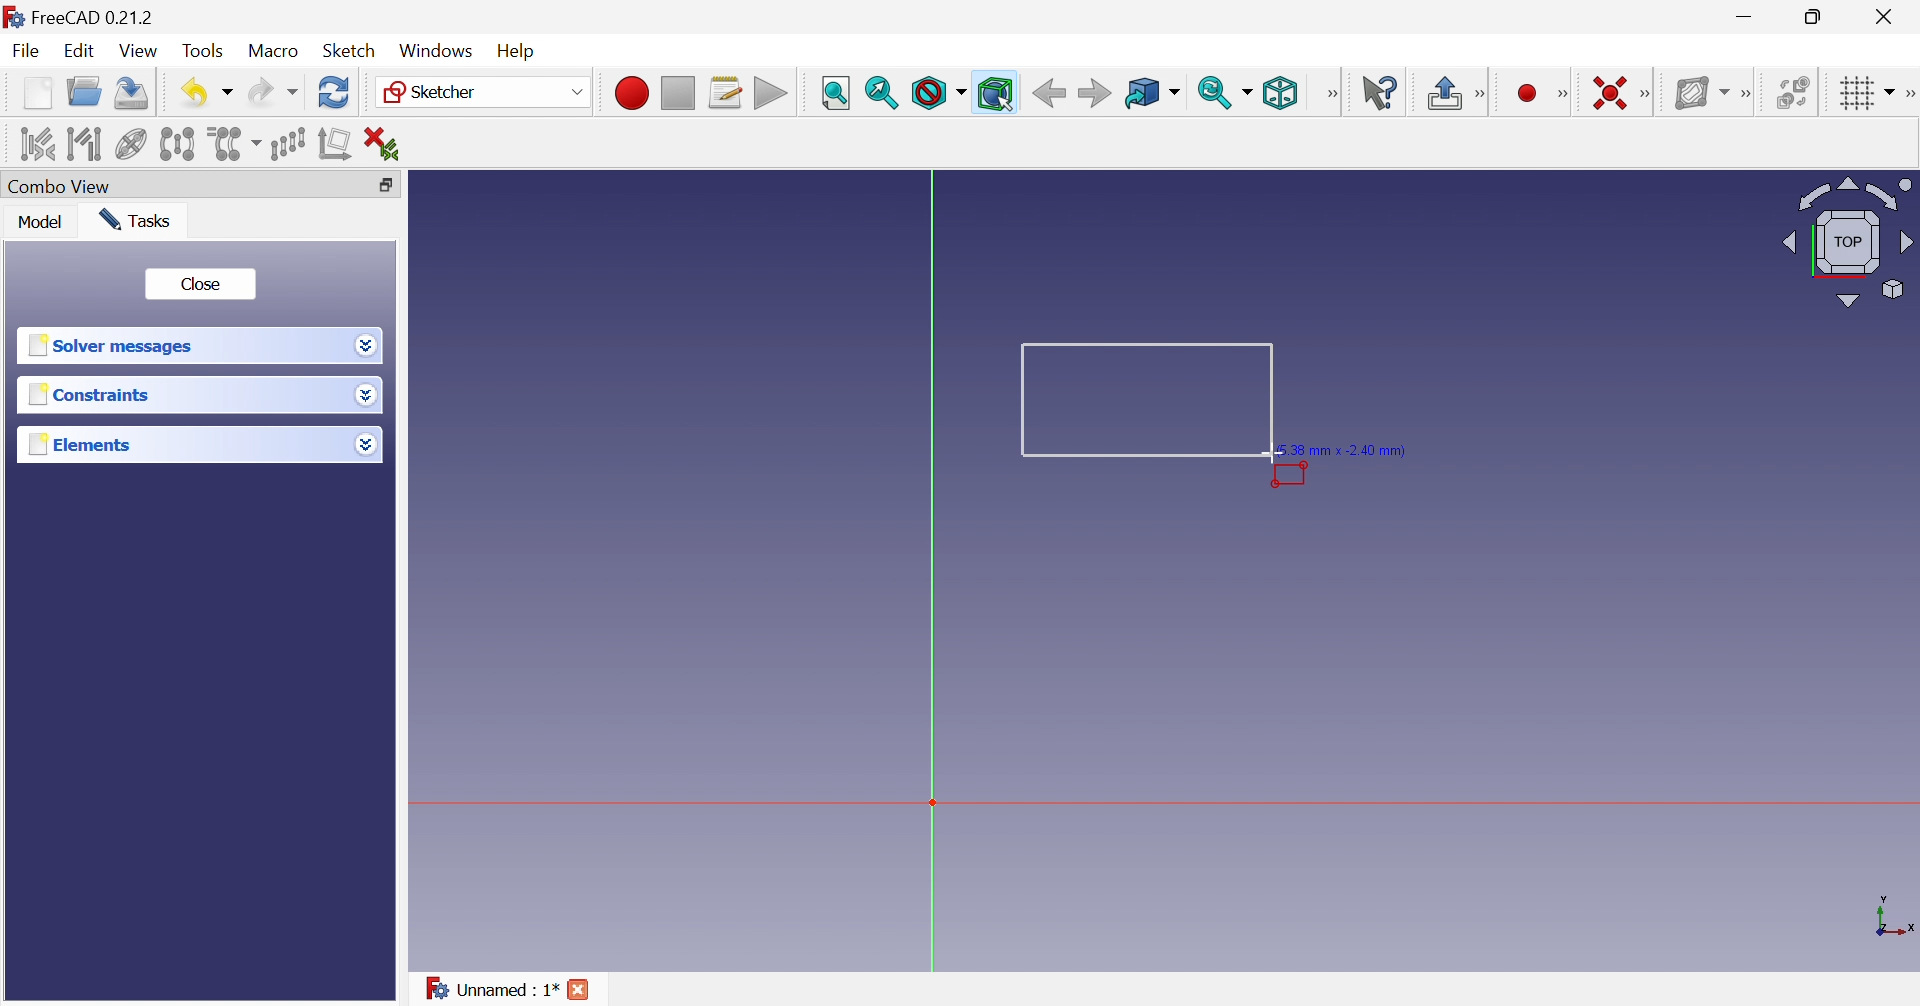 This screenshot has width=1920, height=1006. I want to click on Minimize, so click(1751, 15).